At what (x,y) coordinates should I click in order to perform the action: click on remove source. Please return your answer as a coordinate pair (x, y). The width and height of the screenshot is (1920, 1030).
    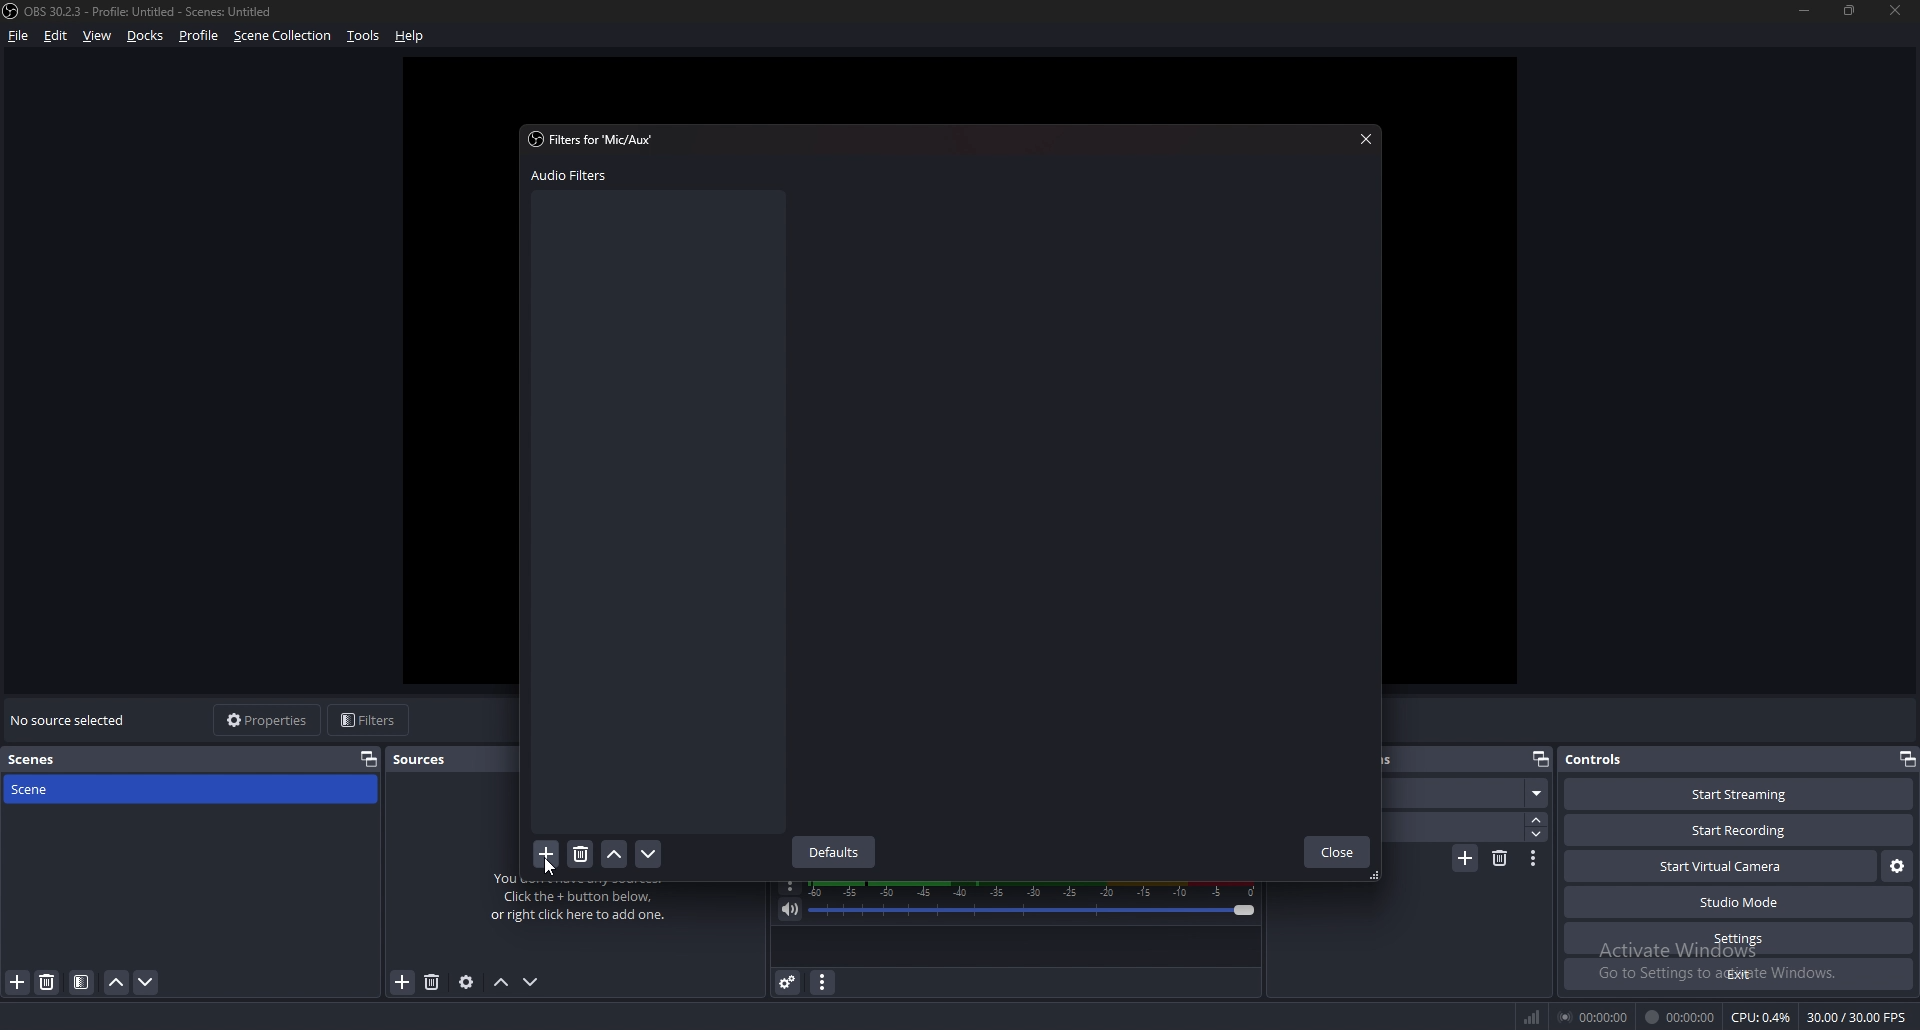
    Looking at the image, I should click on (403, 982).